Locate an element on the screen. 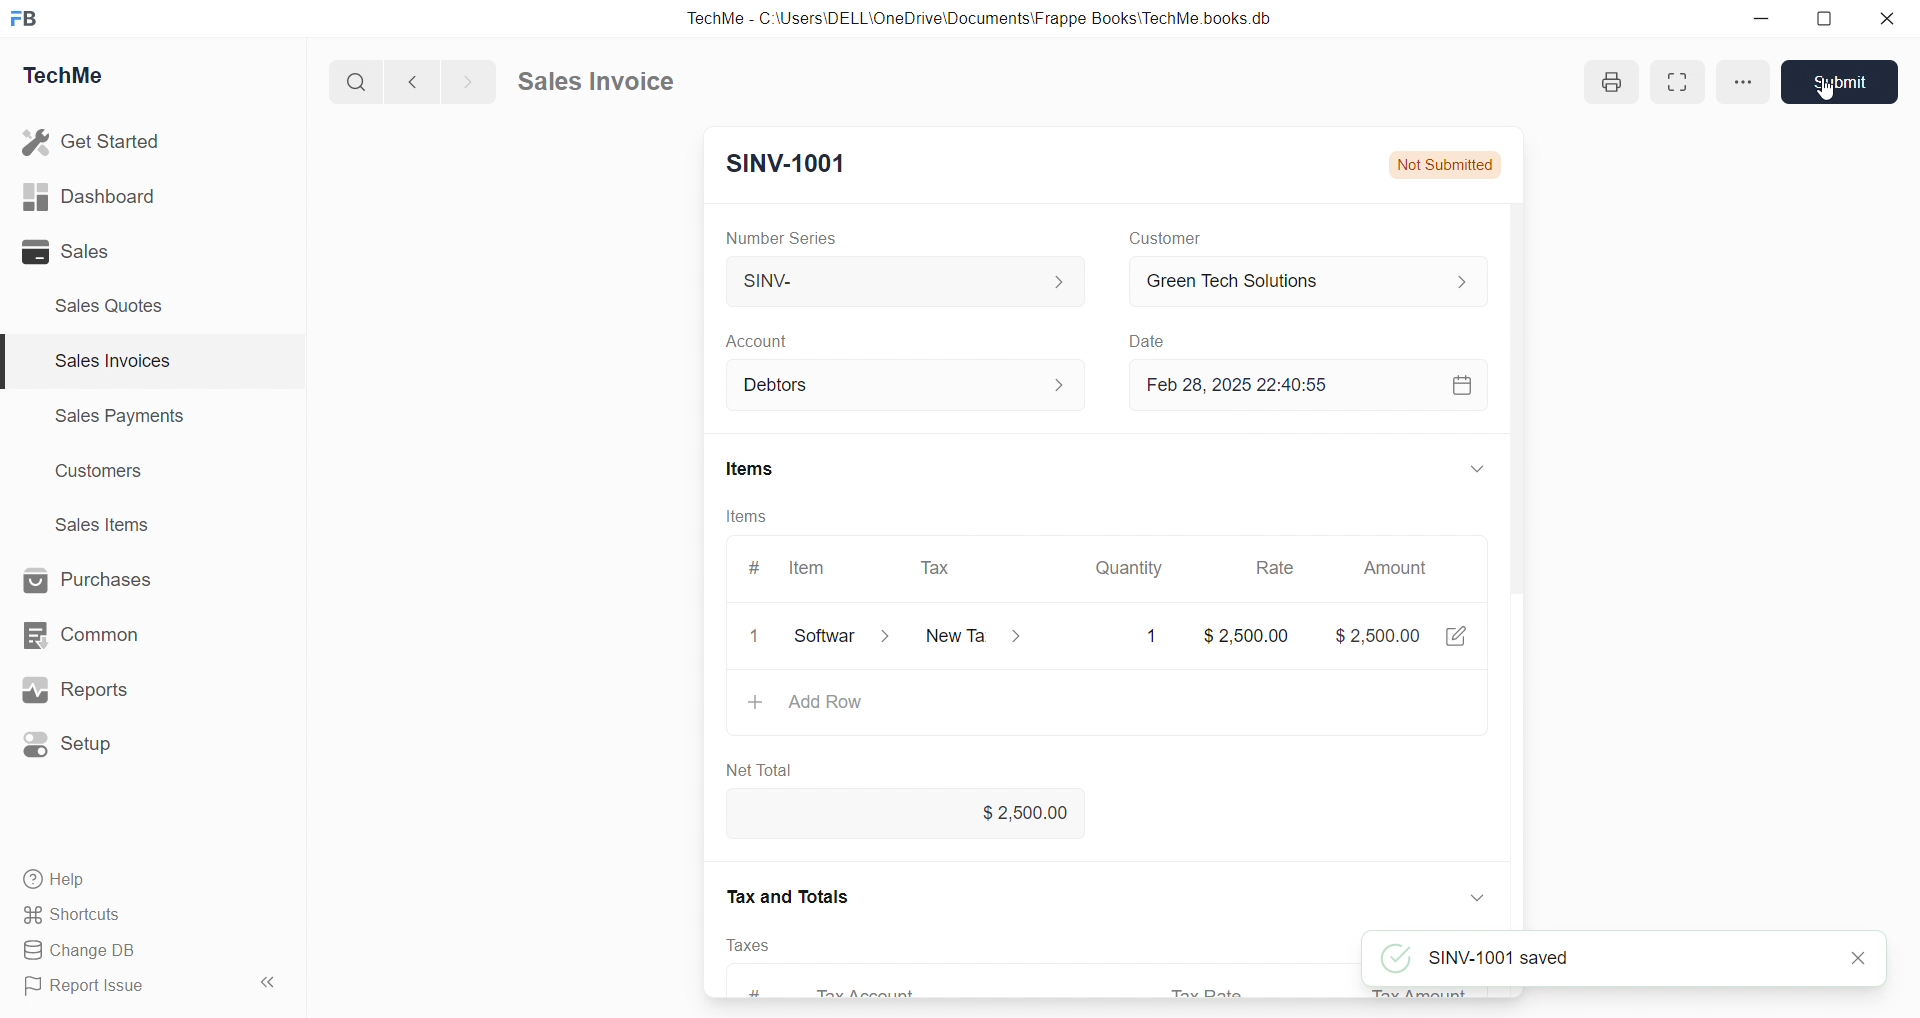 This screenshot has height=1018, width=1920. Customer is located at coordinates (1166, 238).